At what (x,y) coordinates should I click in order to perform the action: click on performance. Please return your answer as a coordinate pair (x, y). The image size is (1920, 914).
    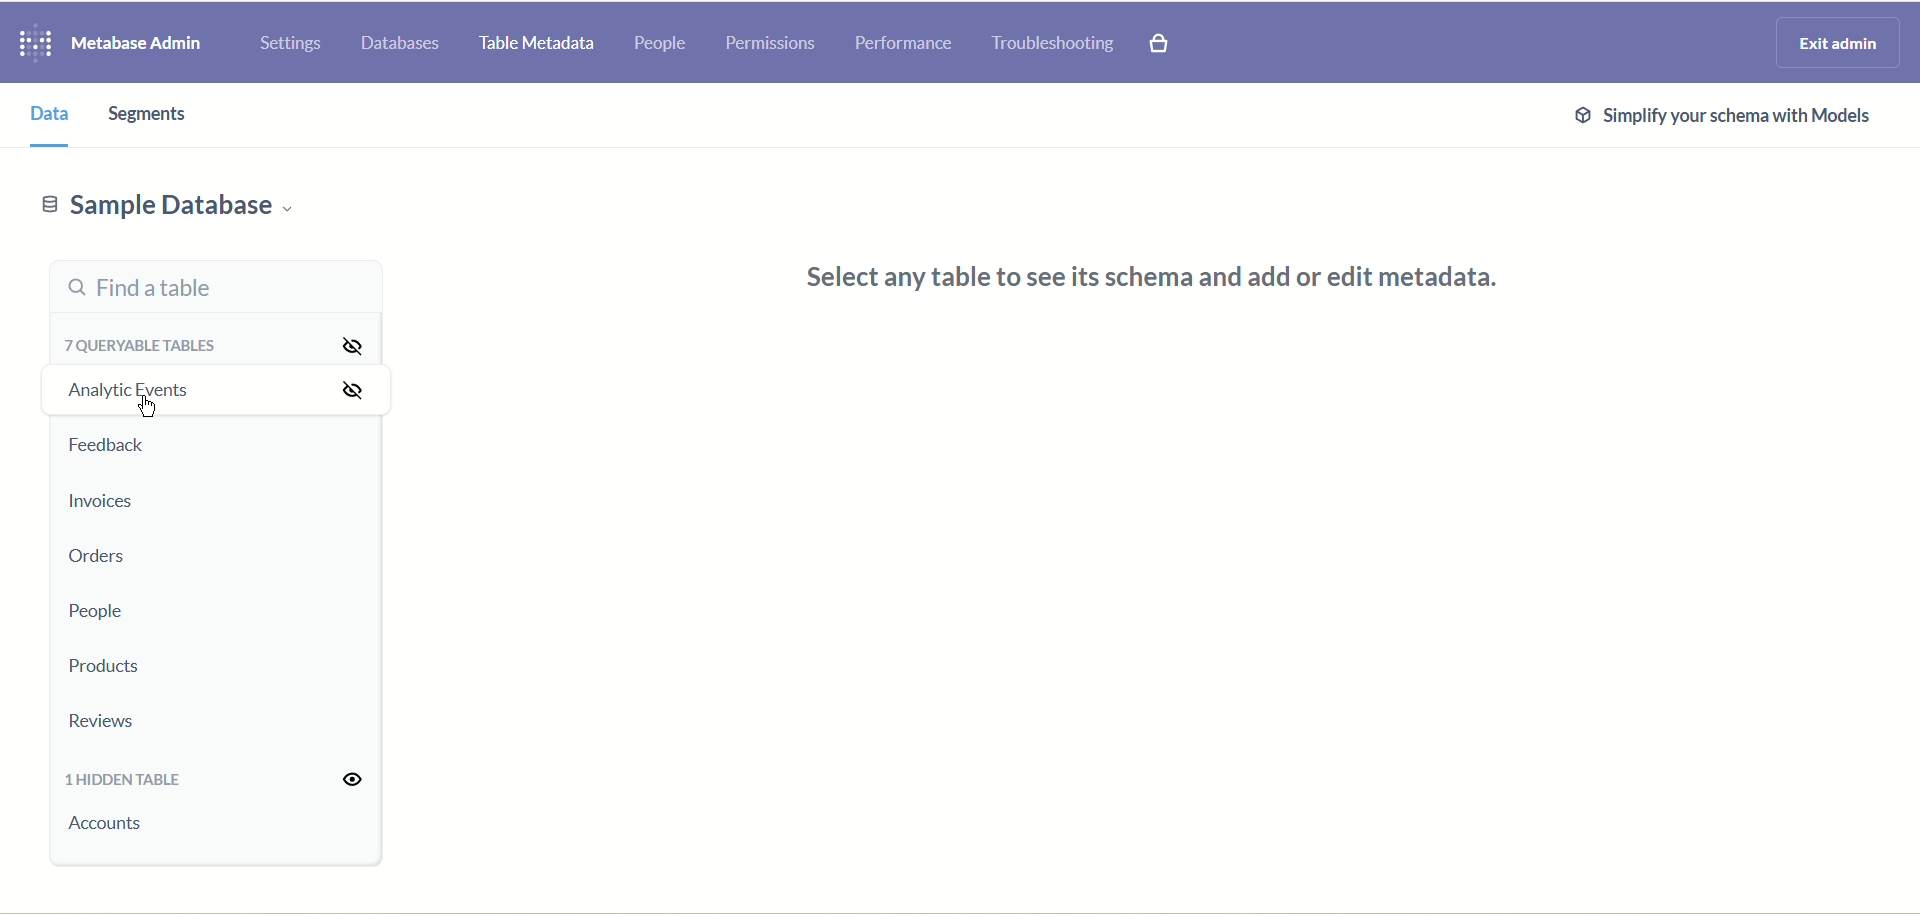
    Looking at the image, I should click on (904, 43).